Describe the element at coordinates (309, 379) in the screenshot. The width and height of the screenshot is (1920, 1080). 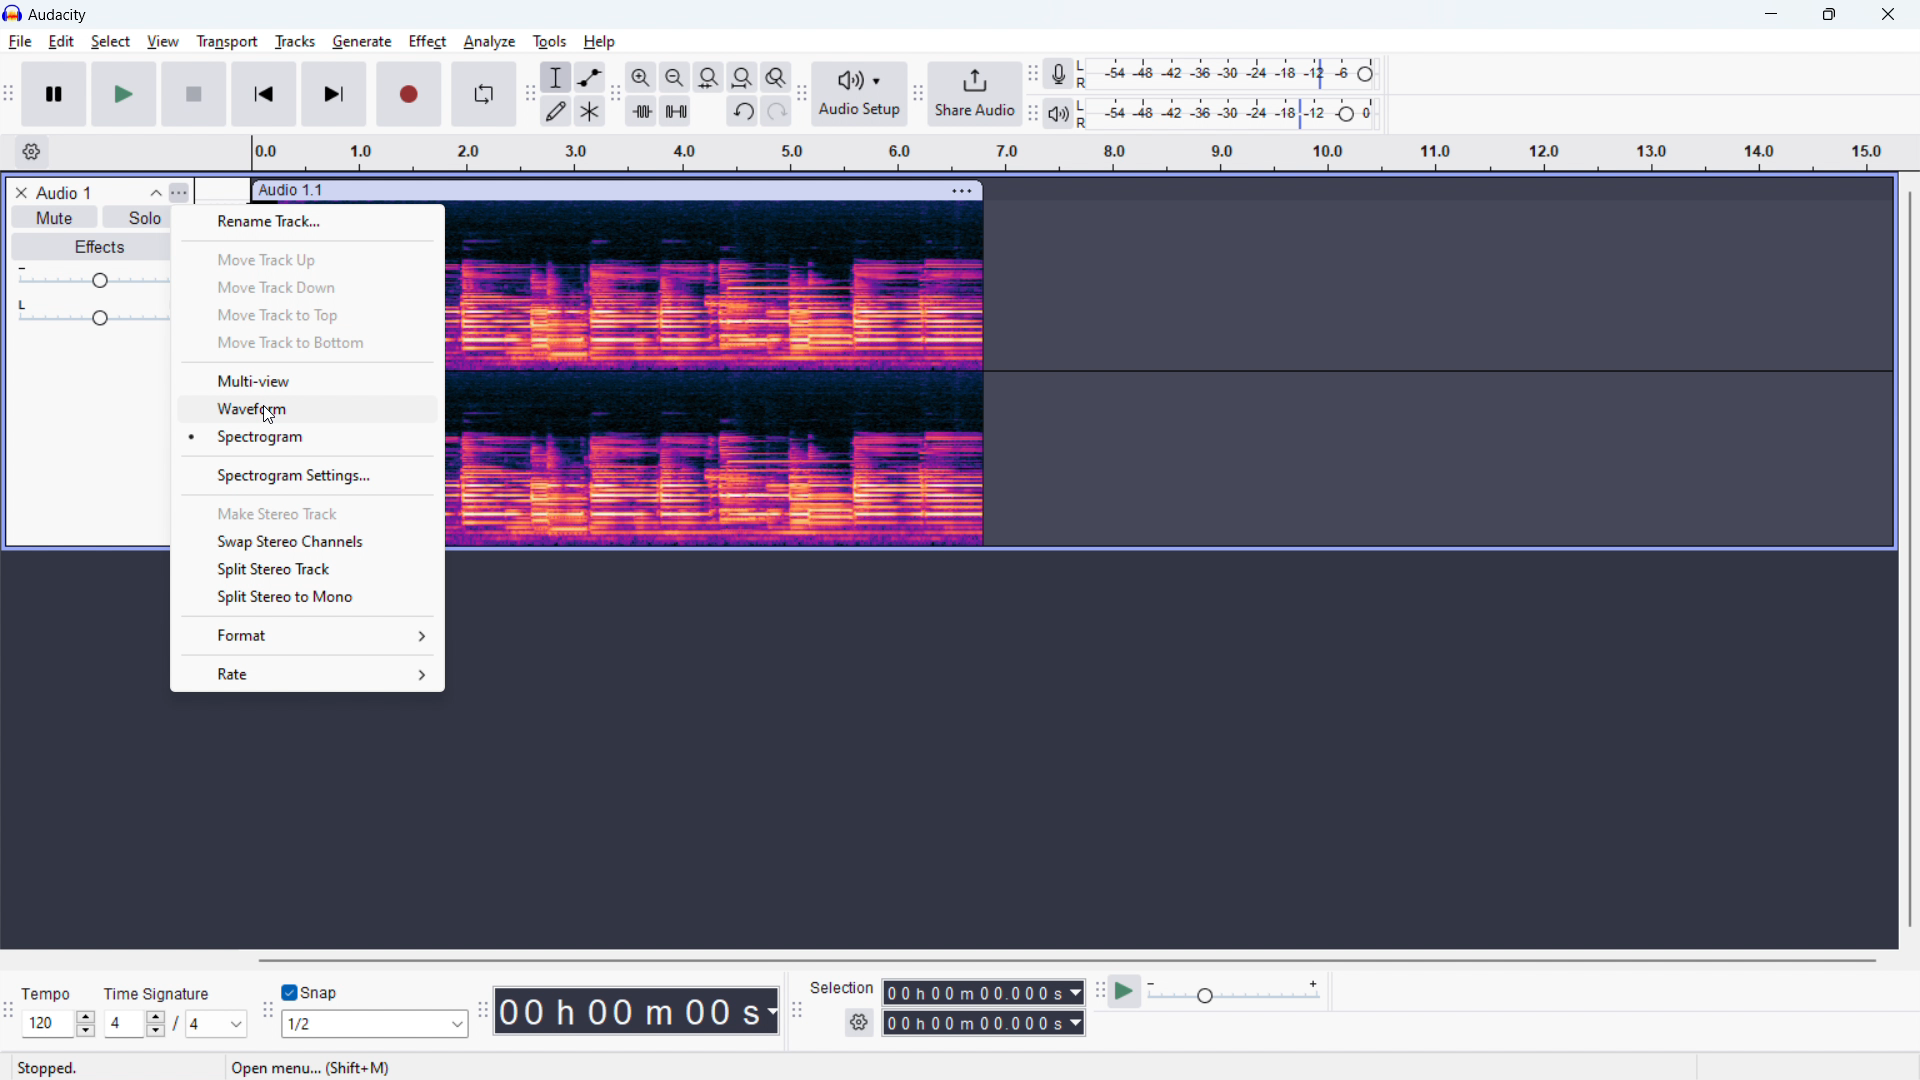
I see `multi-view` at that location.